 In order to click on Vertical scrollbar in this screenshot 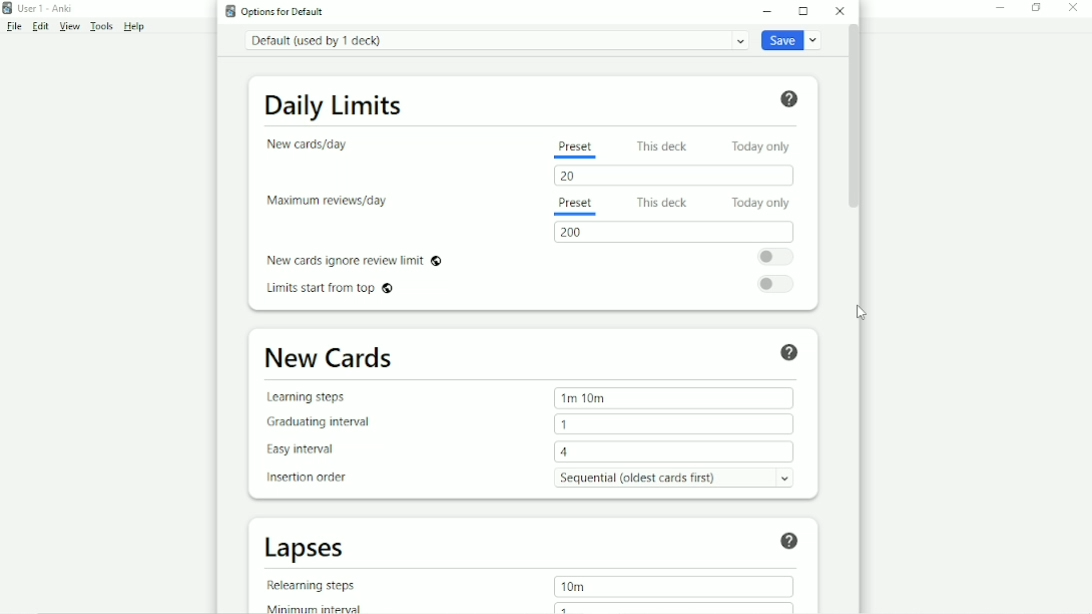, I will do `click(857, 120)`.